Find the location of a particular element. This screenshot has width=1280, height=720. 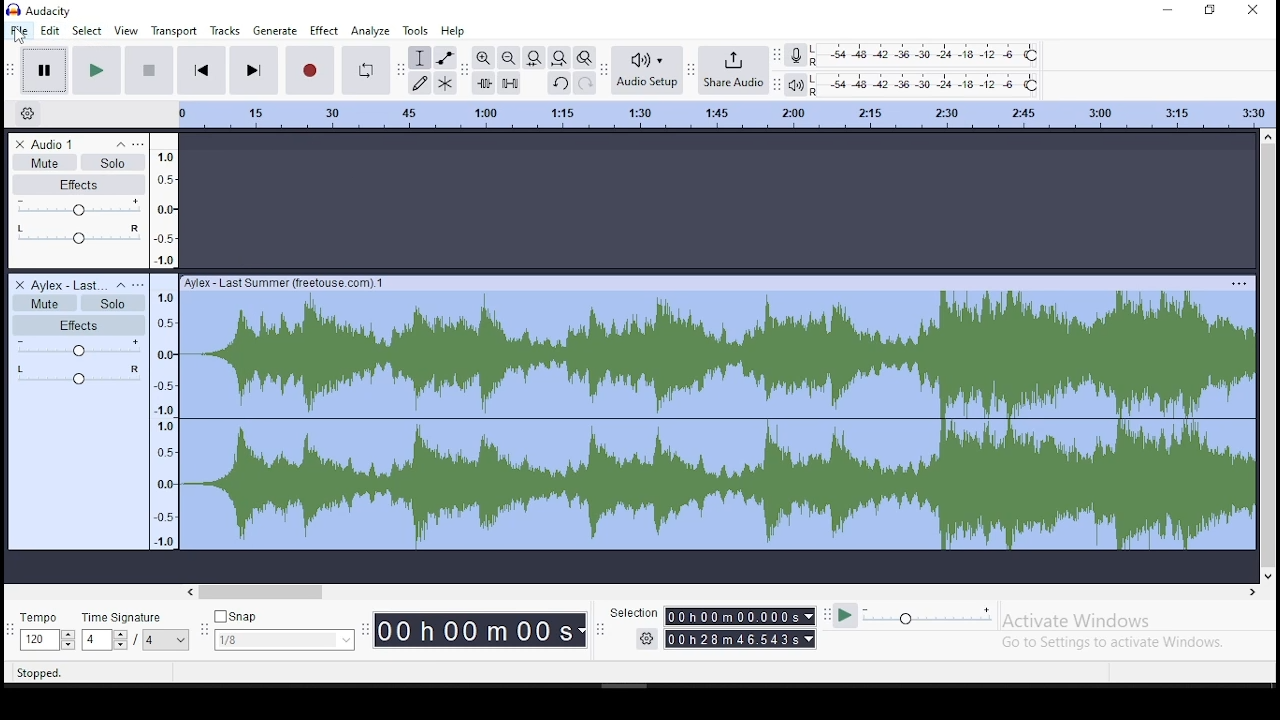

audio setup is located at coordinates (646, 71).